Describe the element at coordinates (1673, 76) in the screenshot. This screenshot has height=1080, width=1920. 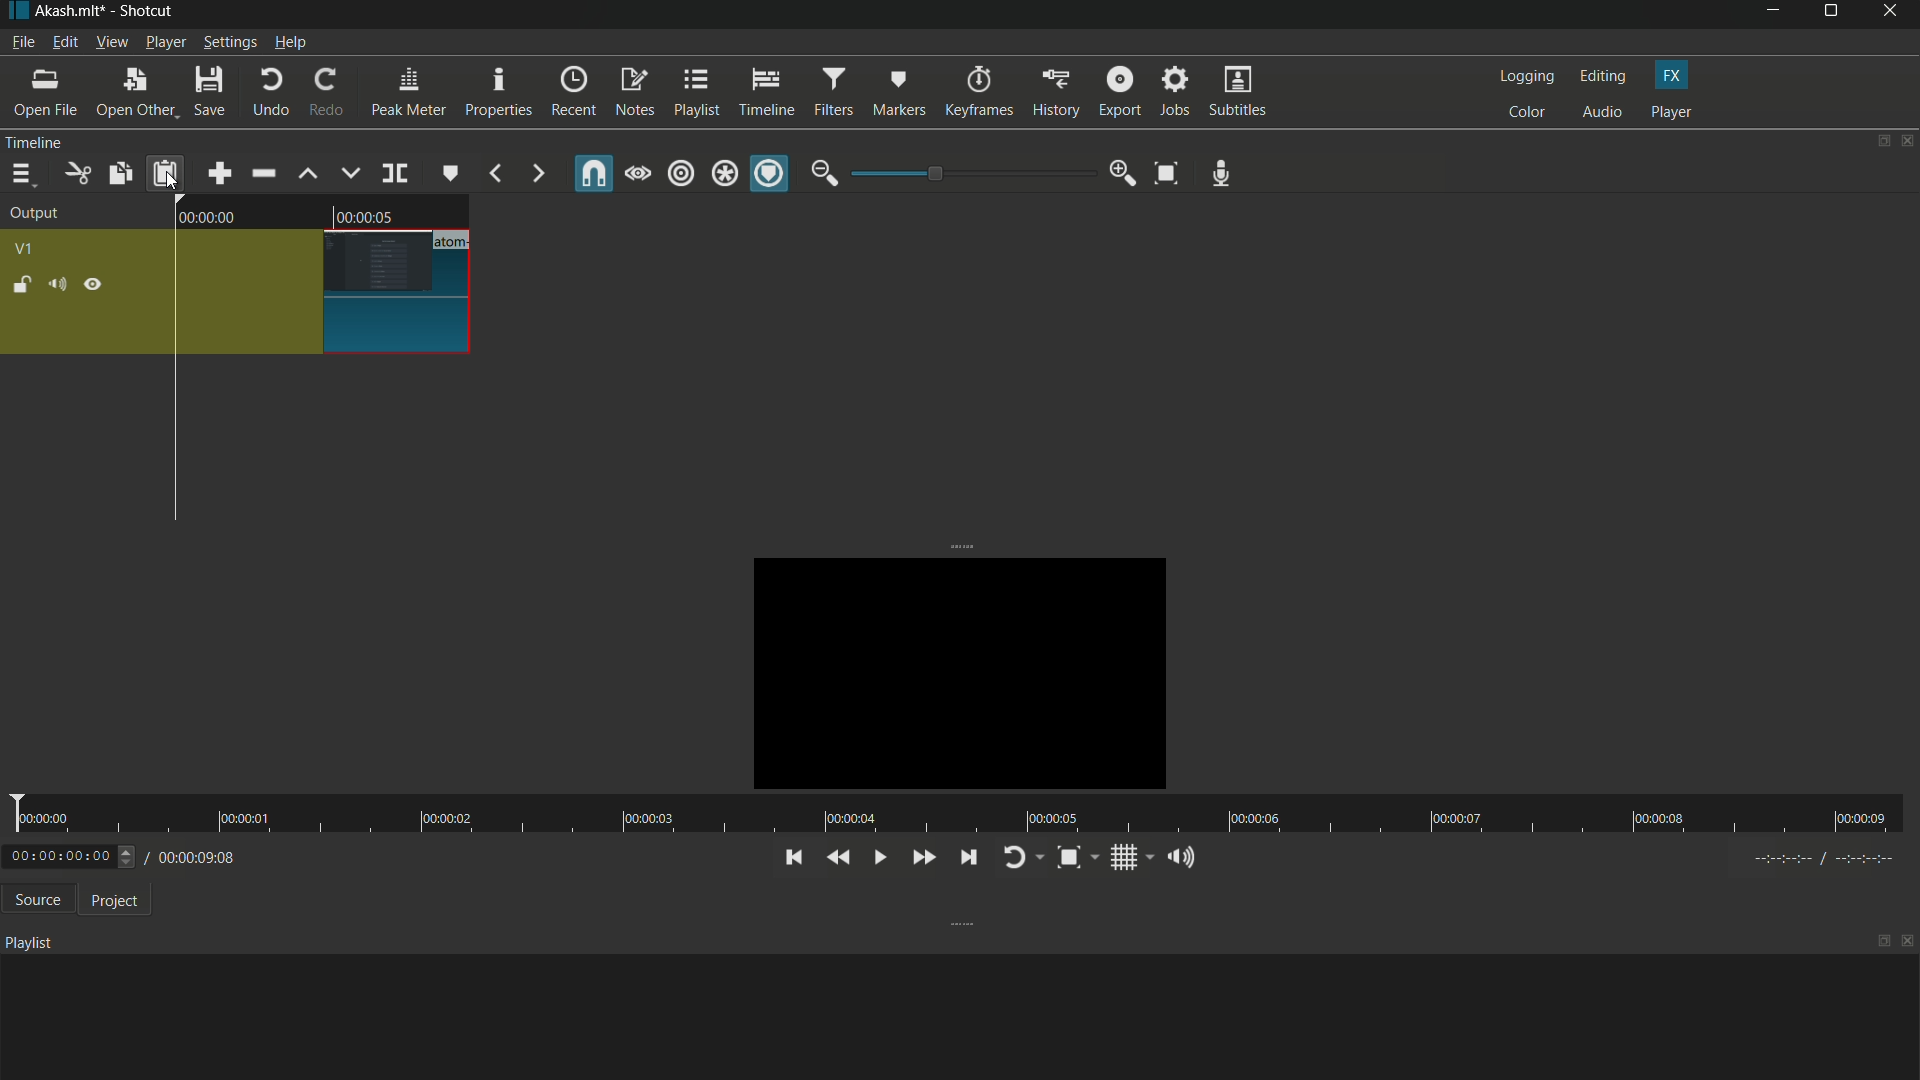
I see `fx` at that location.